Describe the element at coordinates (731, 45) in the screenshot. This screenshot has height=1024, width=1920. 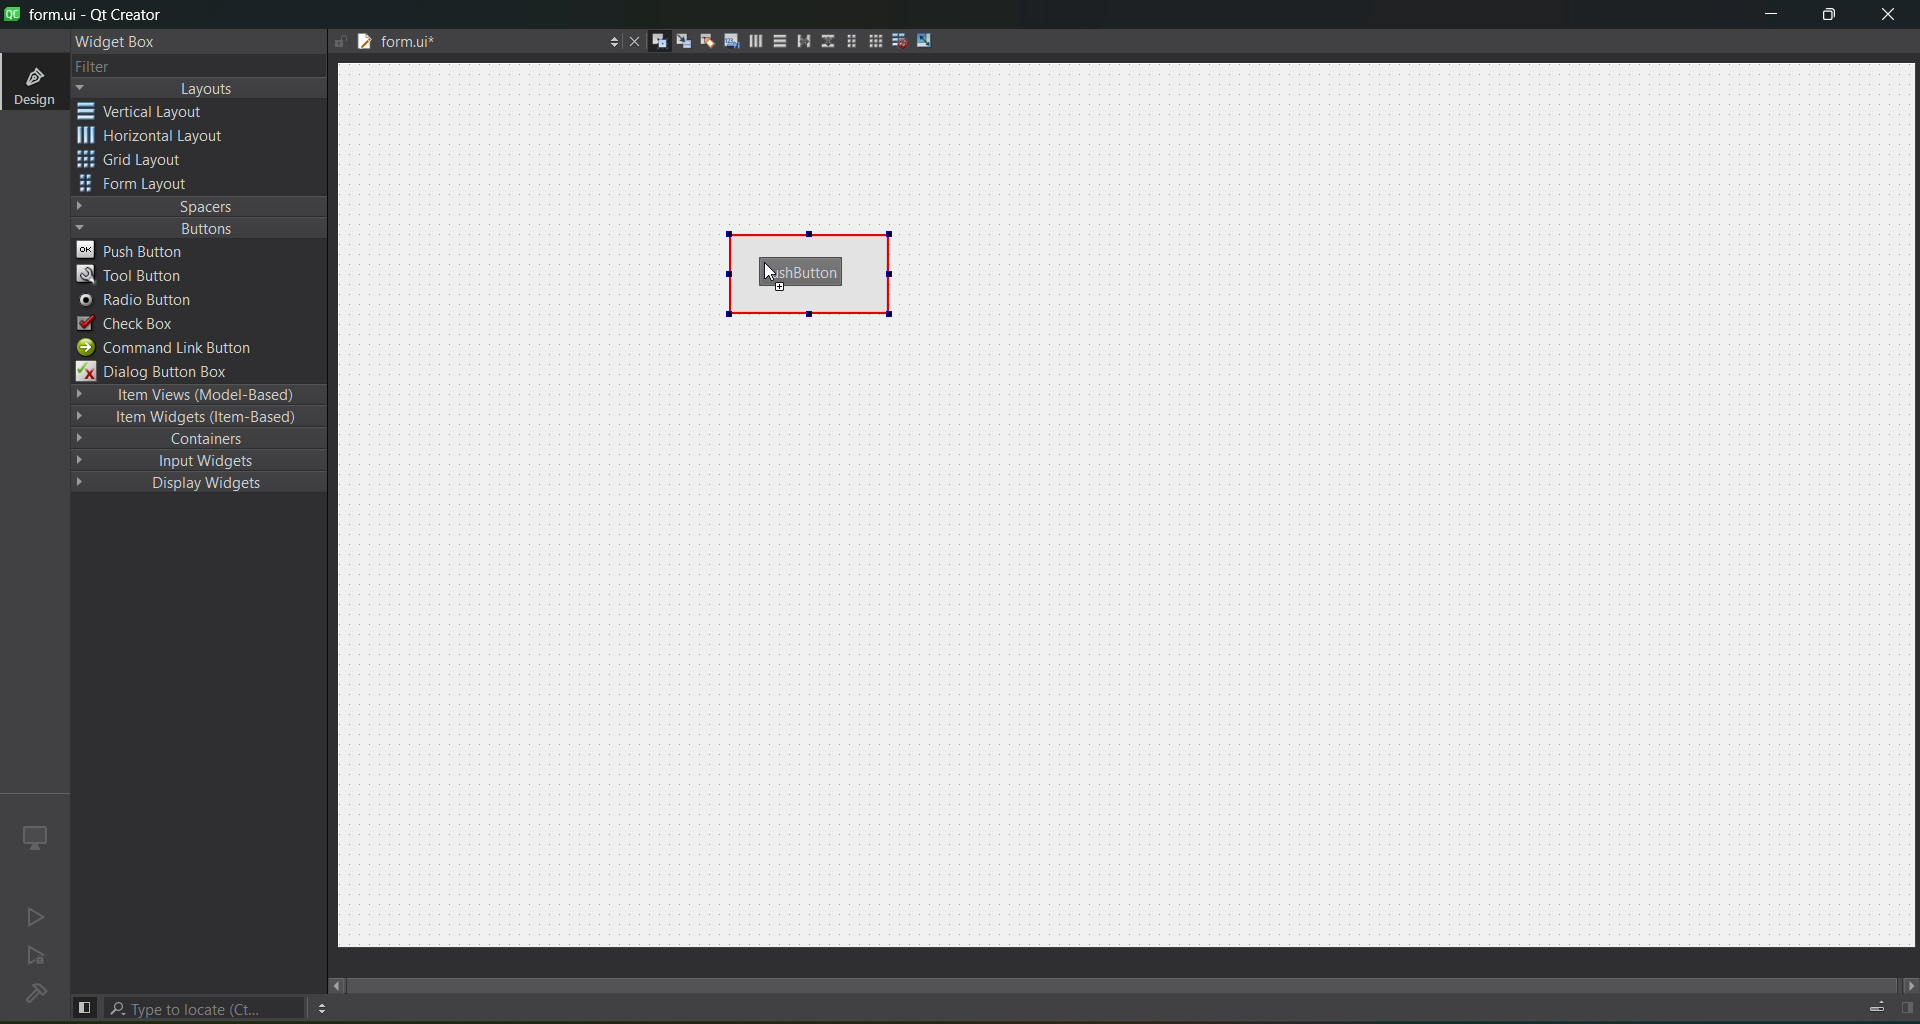
I see `edit tab` at that location.